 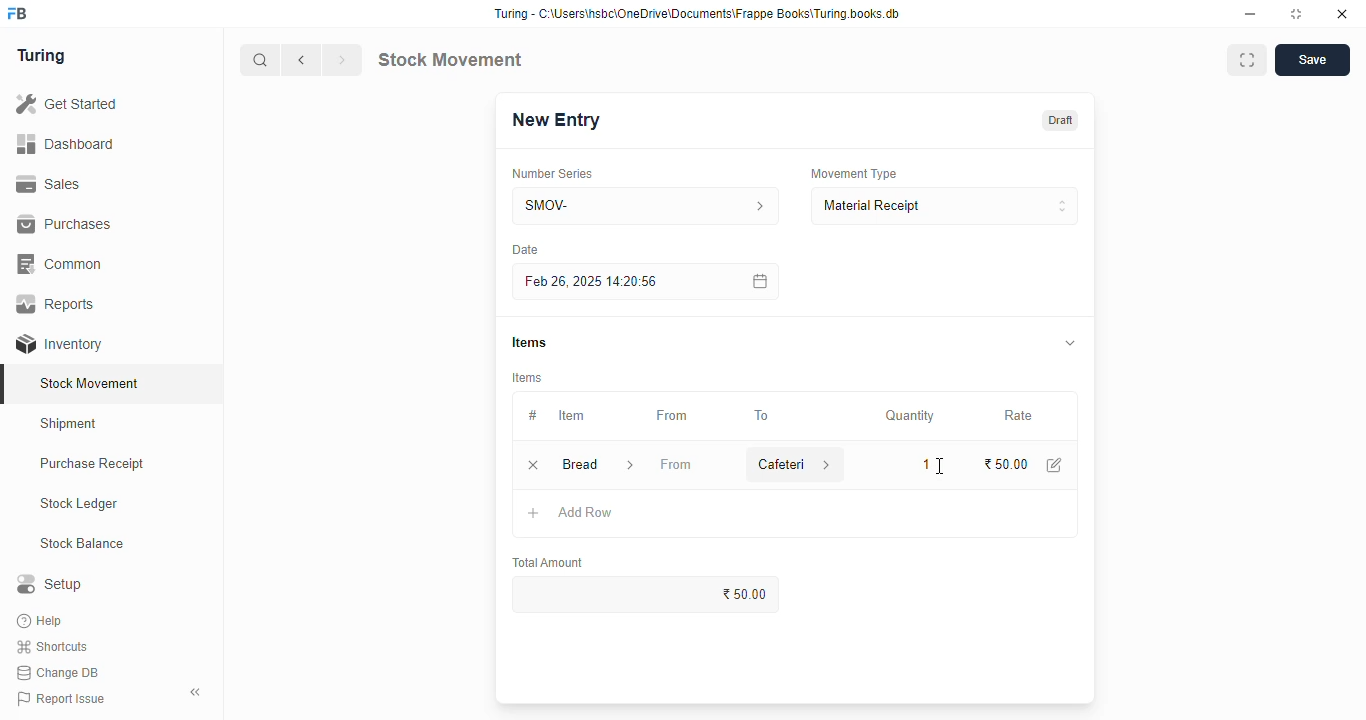 What do you see at coordinates (528, 378) in the screenshot?
I see `items` at bounding box center [528, 378].